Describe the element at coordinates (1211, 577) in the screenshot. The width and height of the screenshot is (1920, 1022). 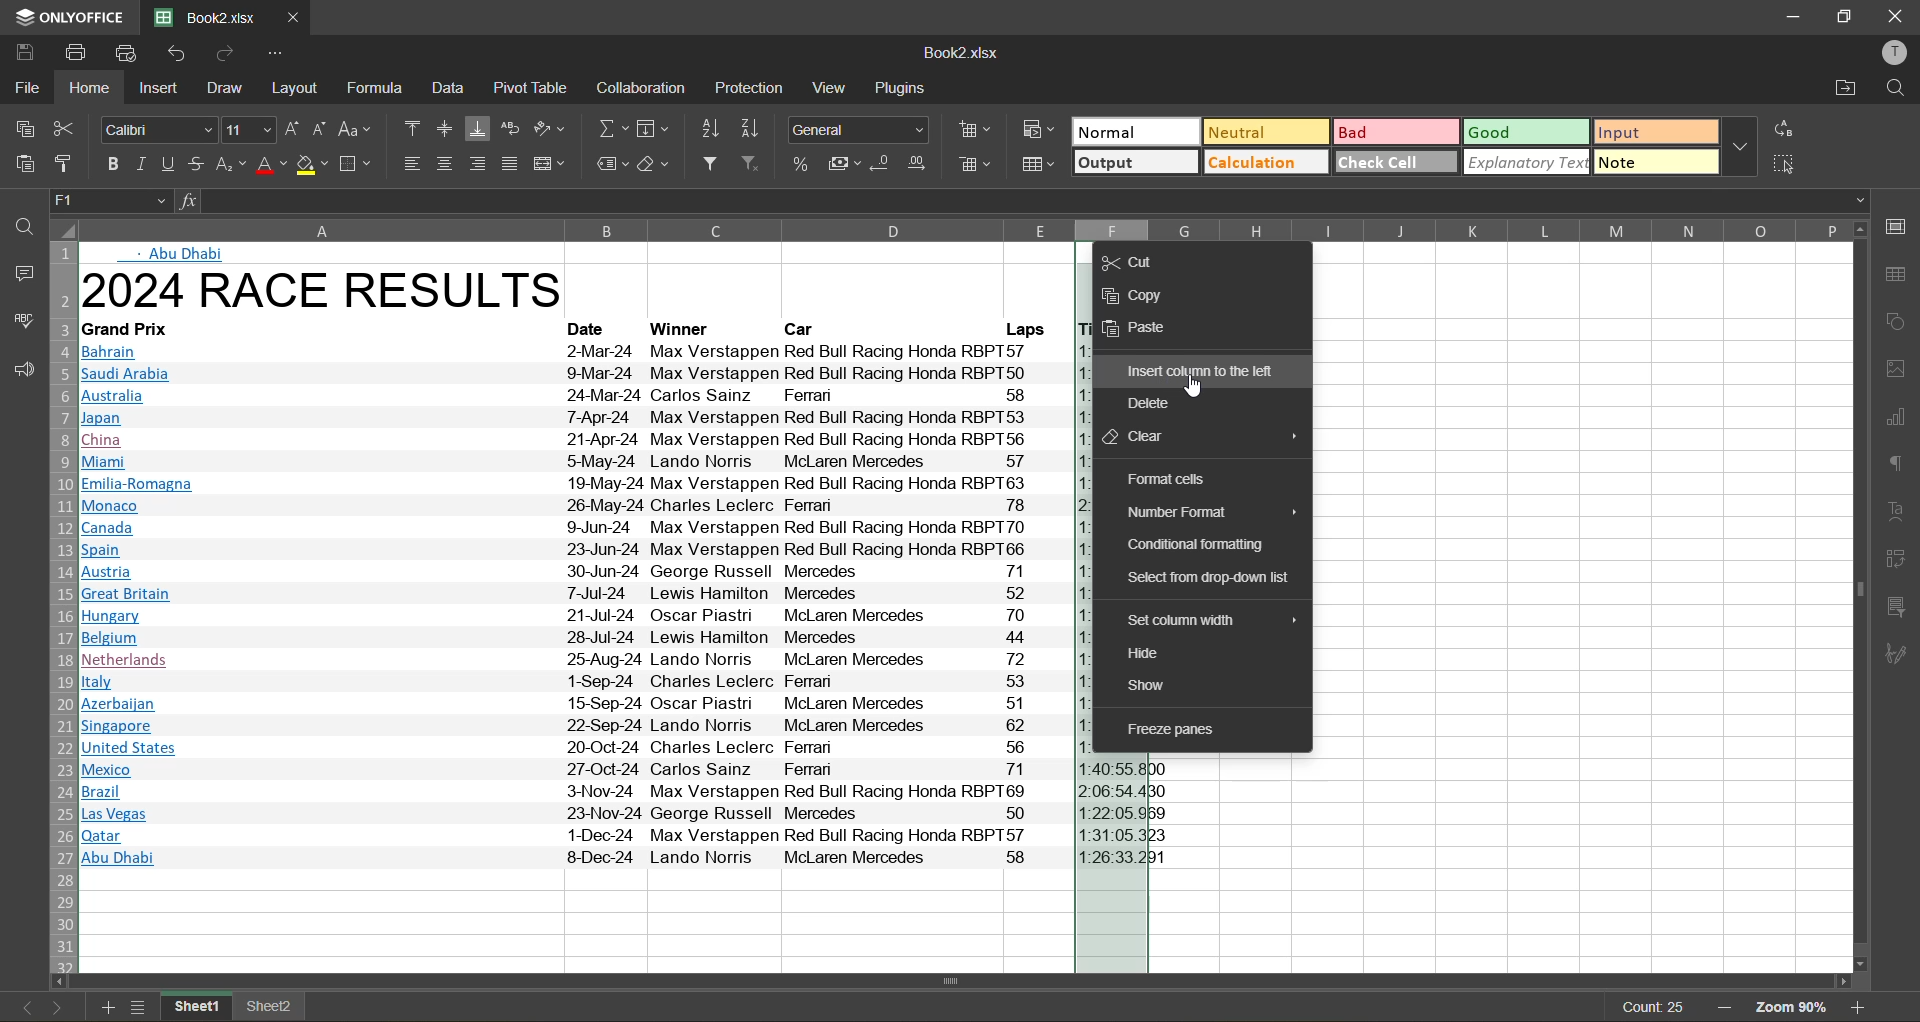
I see `select from drop-down list` at that location.